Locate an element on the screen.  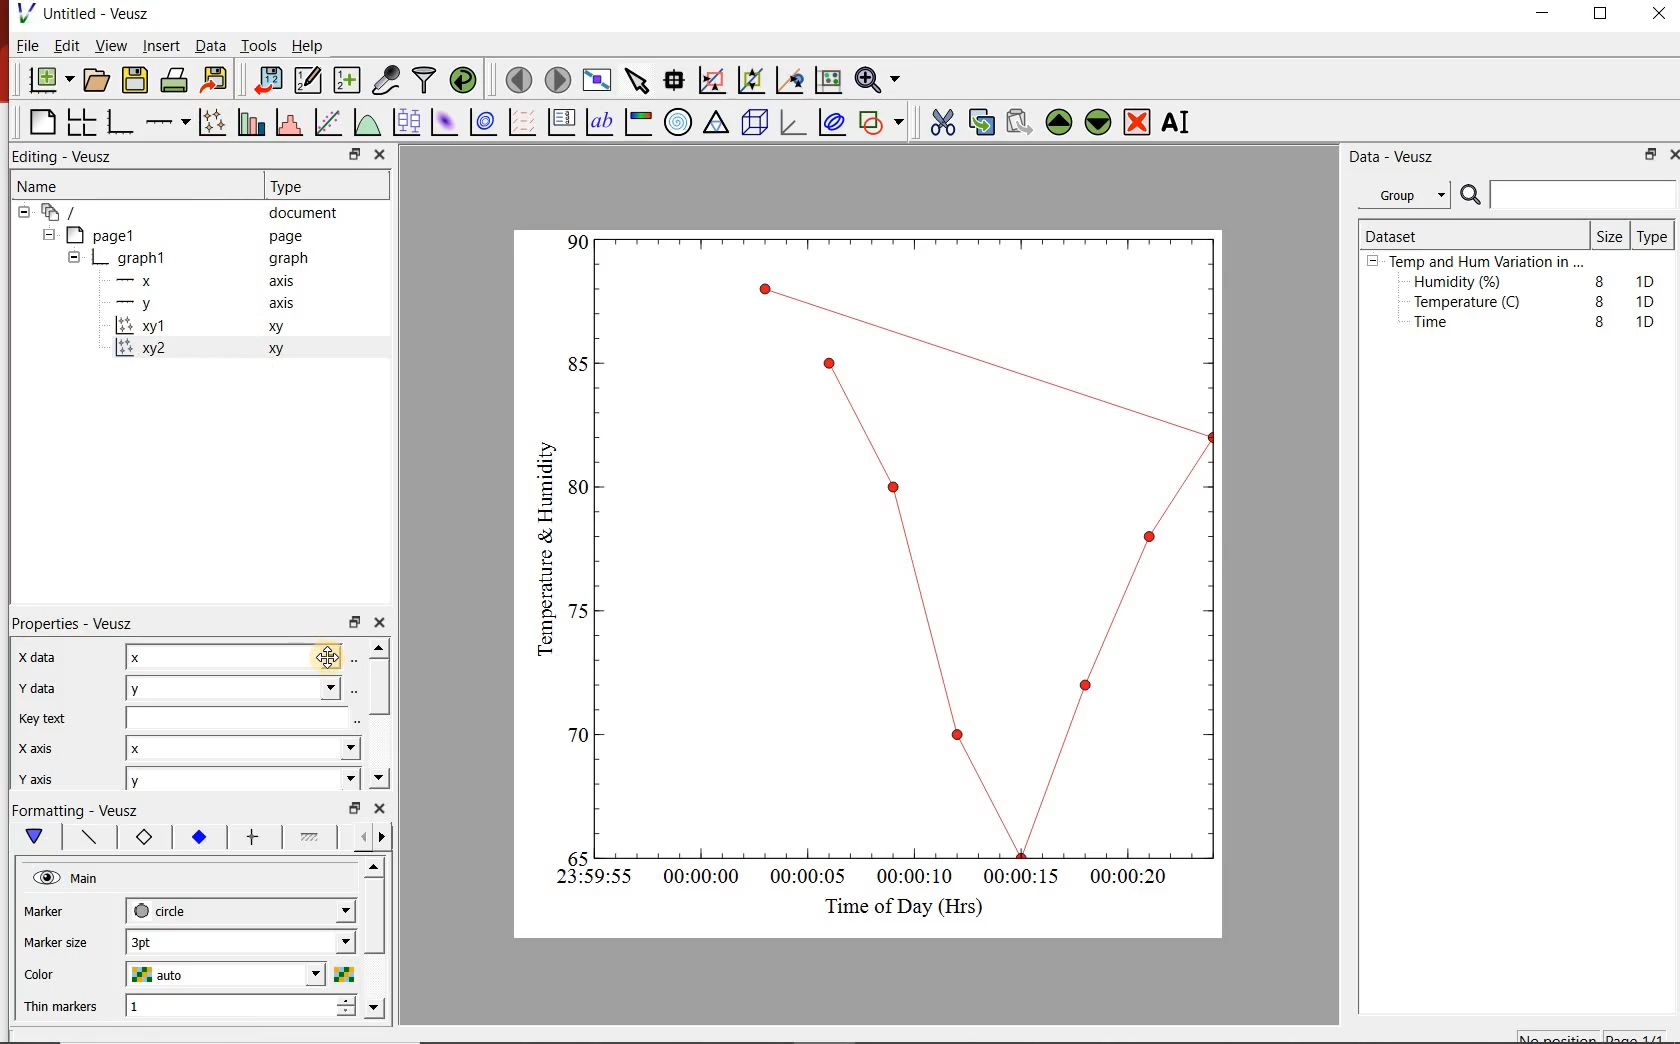
Help is located at coordinates (309, 44).